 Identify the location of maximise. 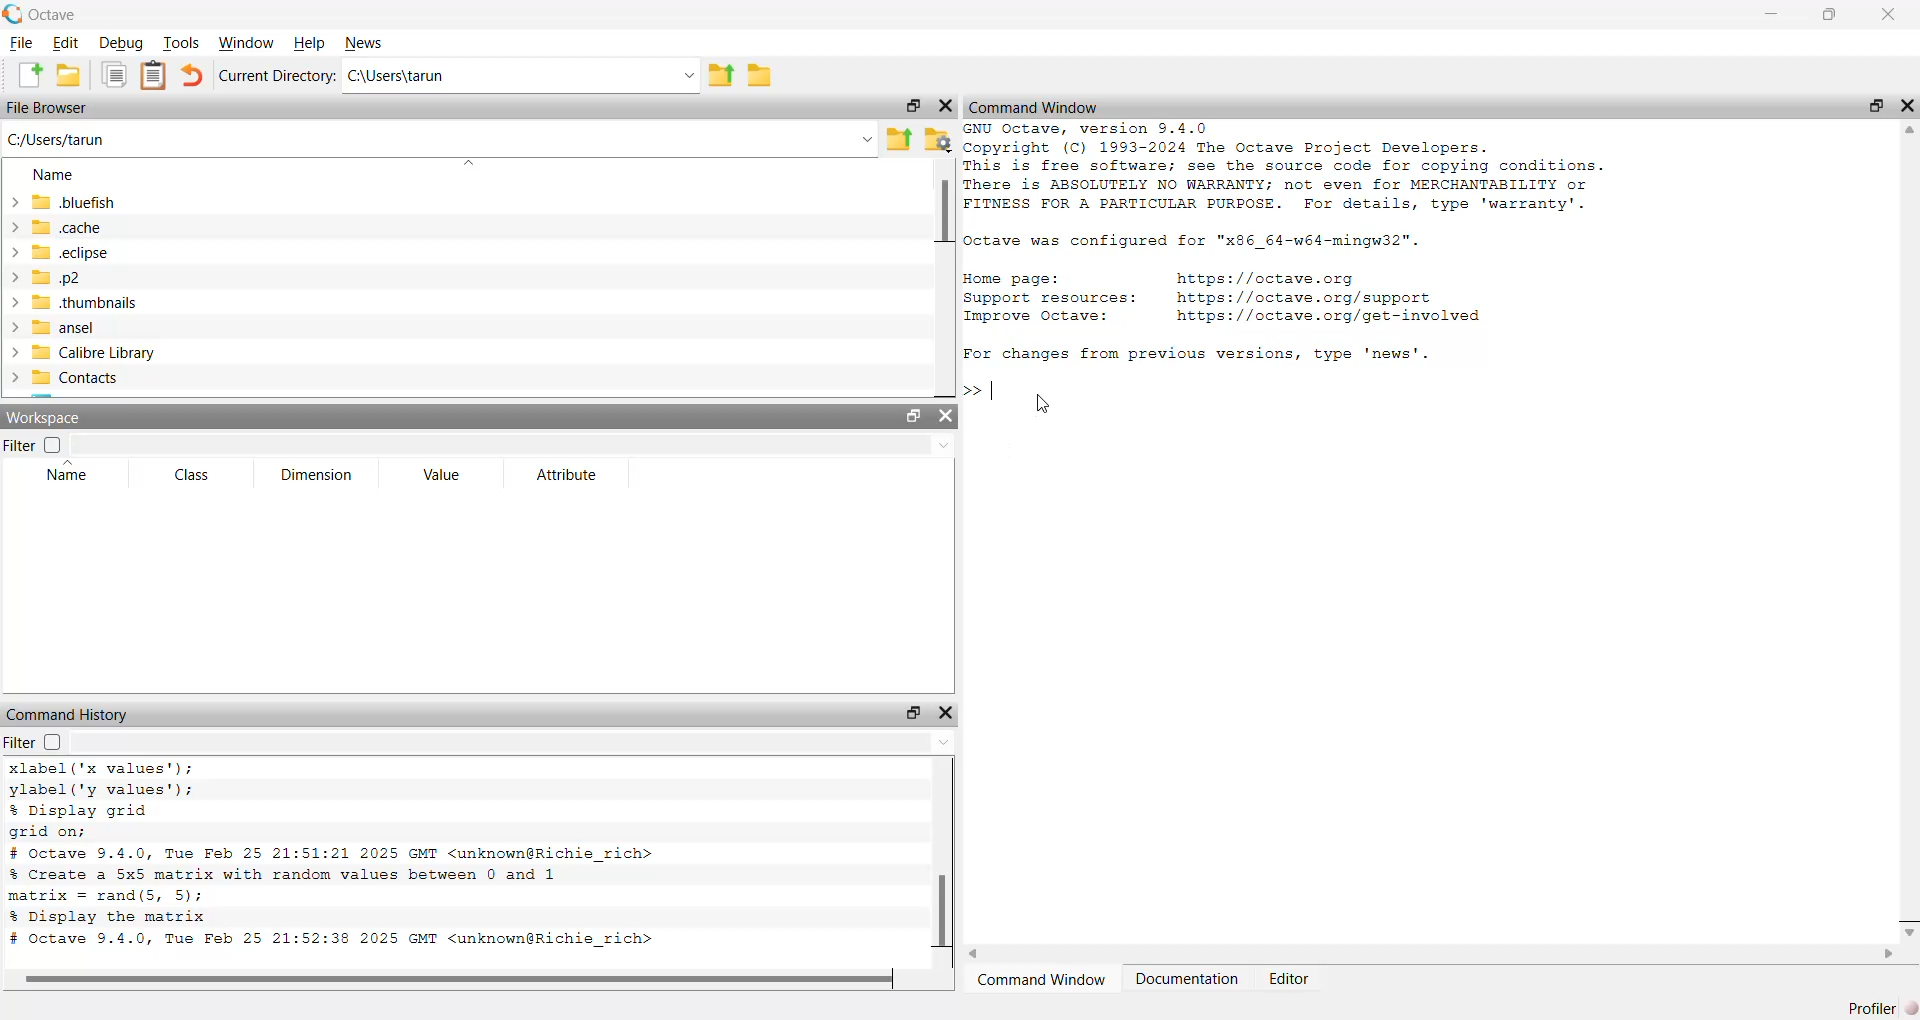
(1874, 106).